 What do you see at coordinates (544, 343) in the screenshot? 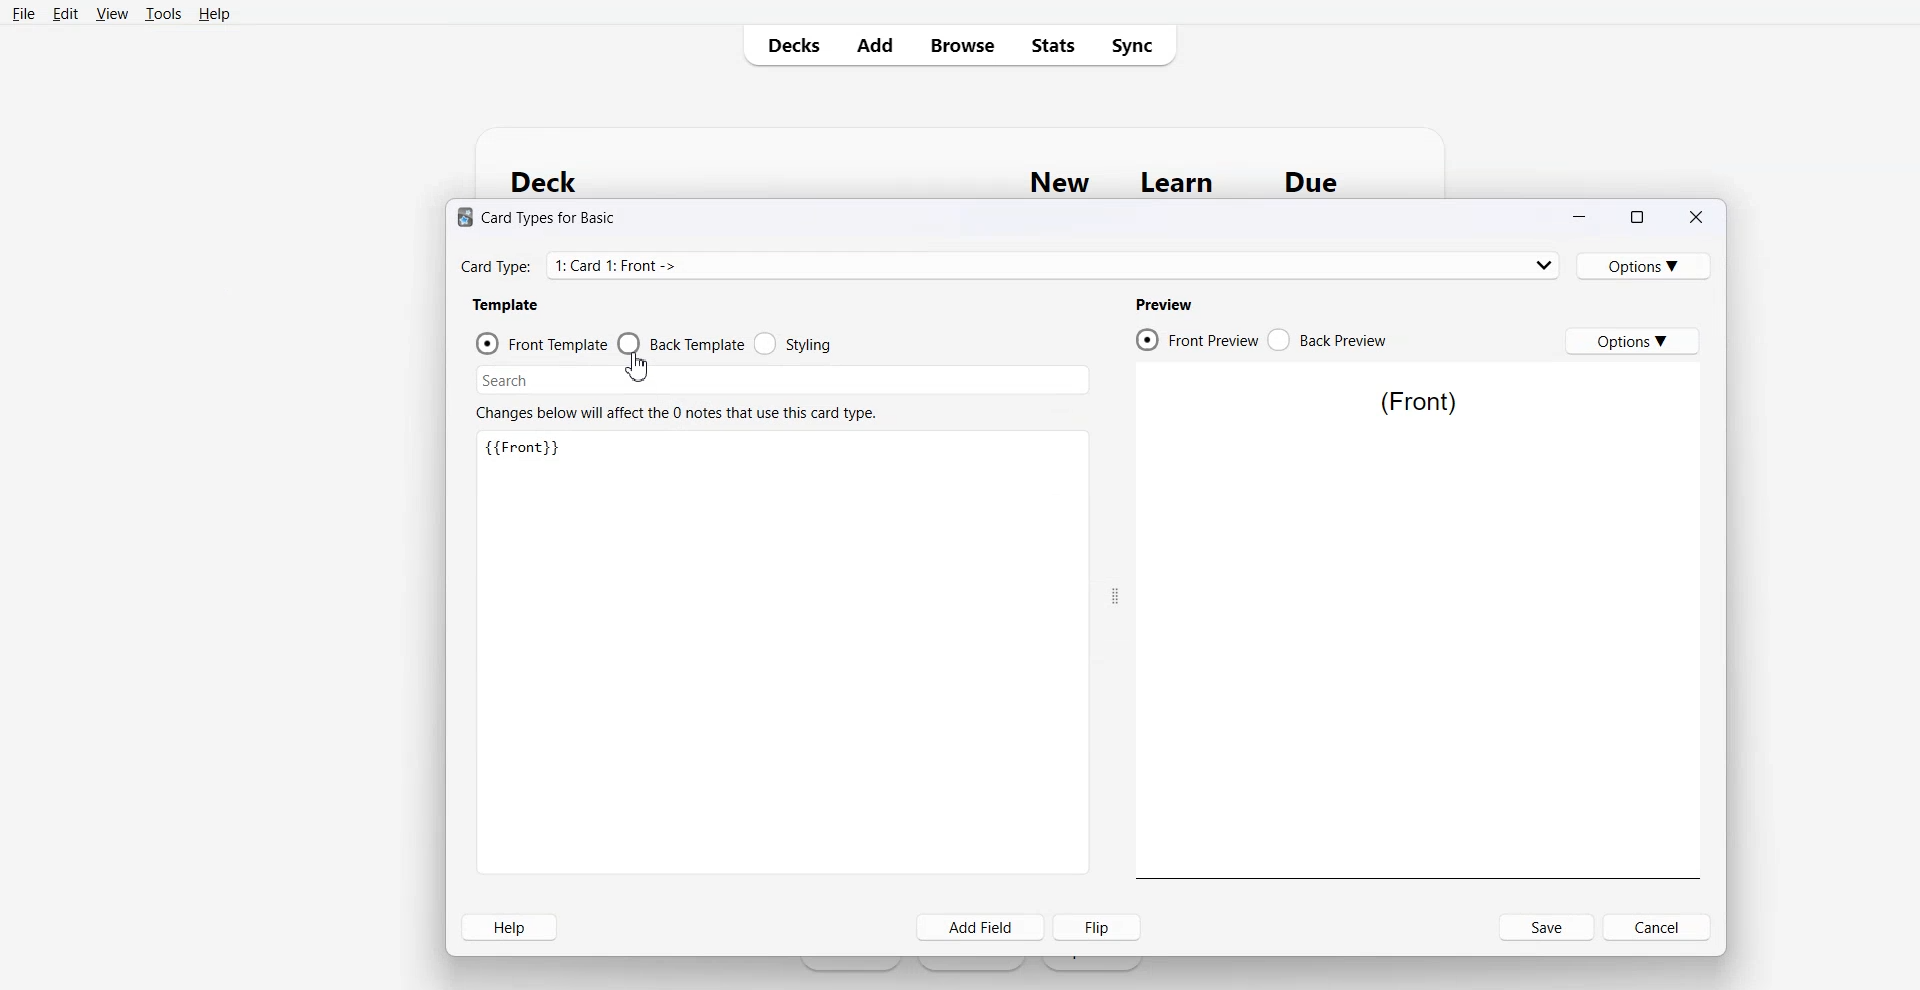
I see `Front Template` at bounding box center [544, 343].